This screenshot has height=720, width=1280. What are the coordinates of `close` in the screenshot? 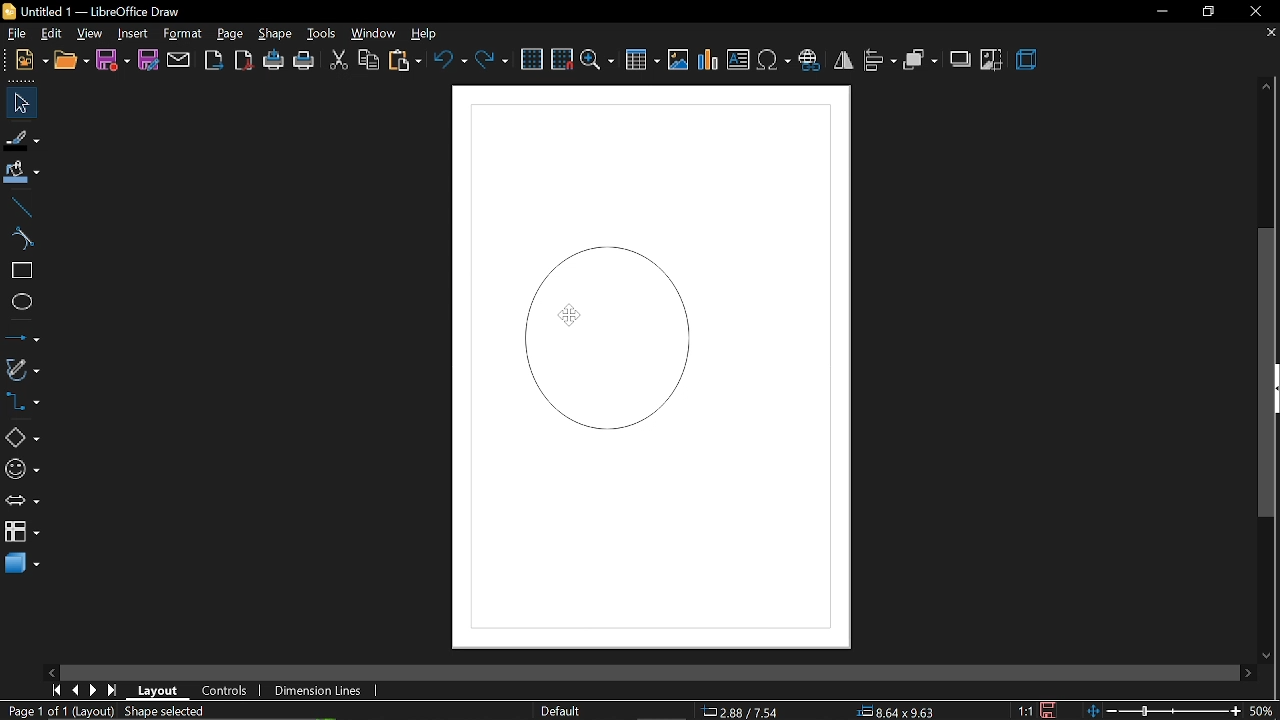 It's located at (1254, 11).